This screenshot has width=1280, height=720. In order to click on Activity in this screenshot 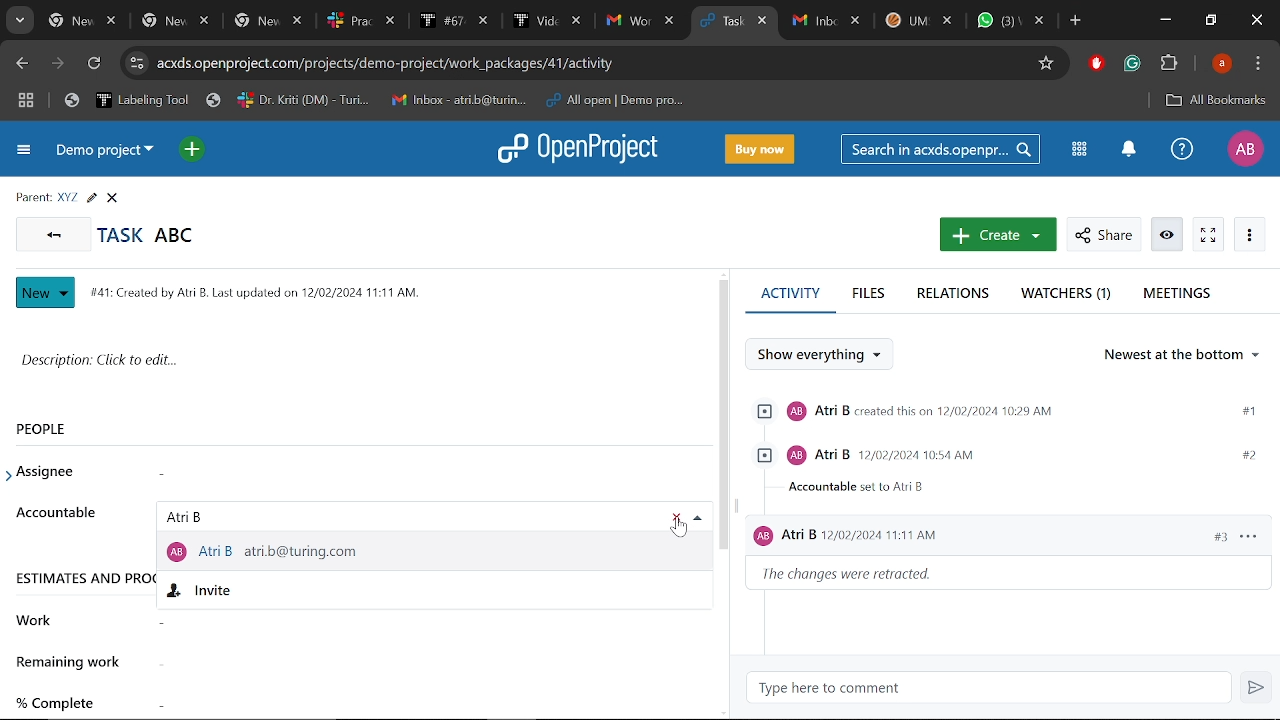, I will do `click(790, 301)`.